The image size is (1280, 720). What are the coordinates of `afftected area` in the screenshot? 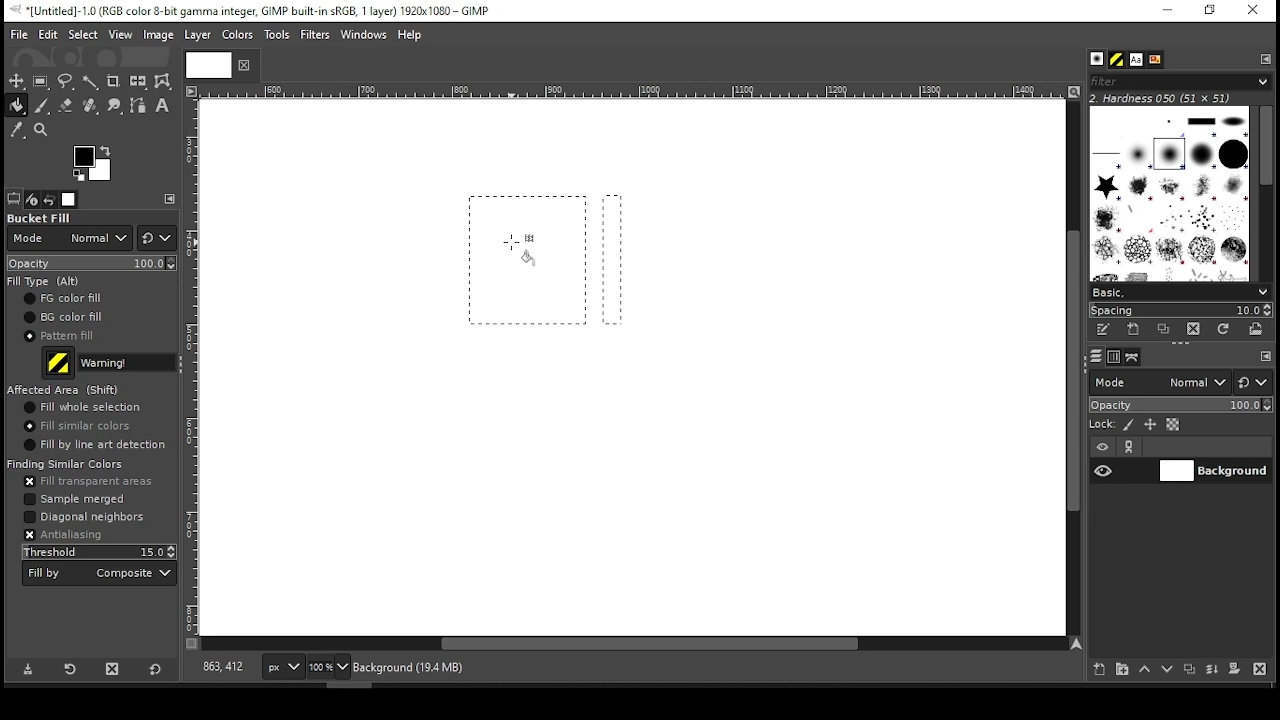 It's located at (66, 390).